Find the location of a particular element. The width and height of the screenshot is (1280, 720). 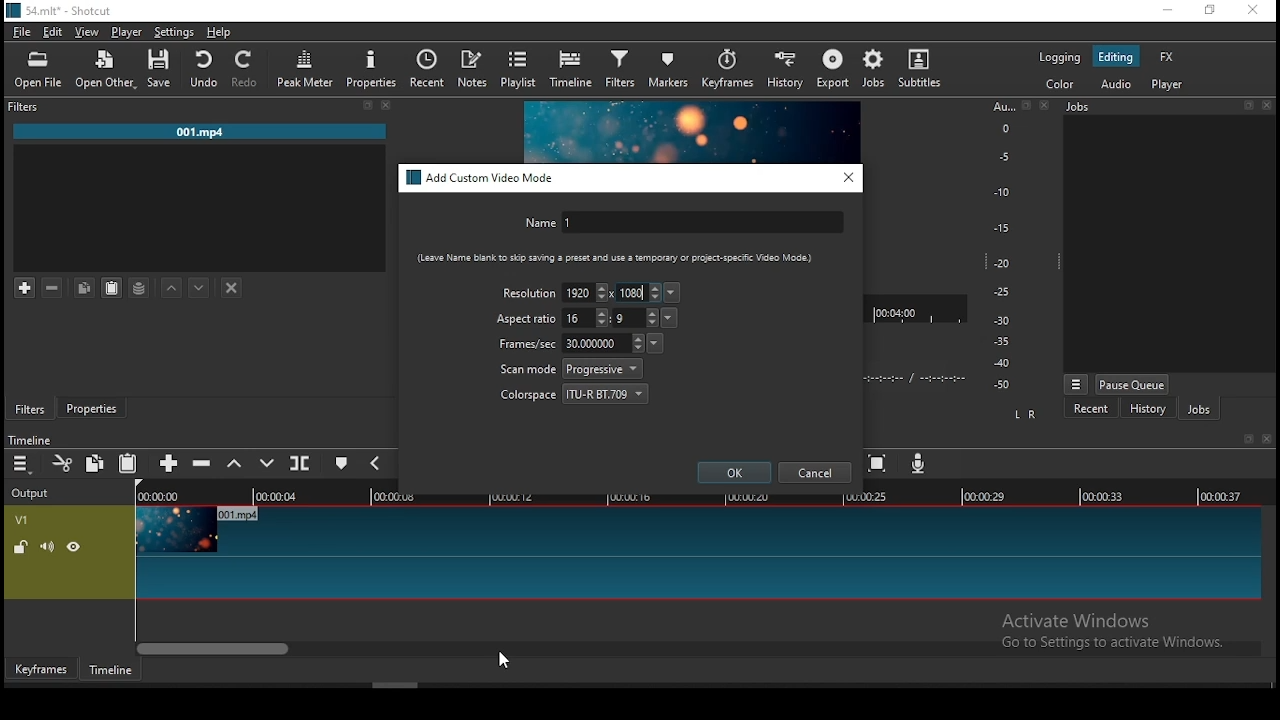

notes is located at coordinates (472, 69).